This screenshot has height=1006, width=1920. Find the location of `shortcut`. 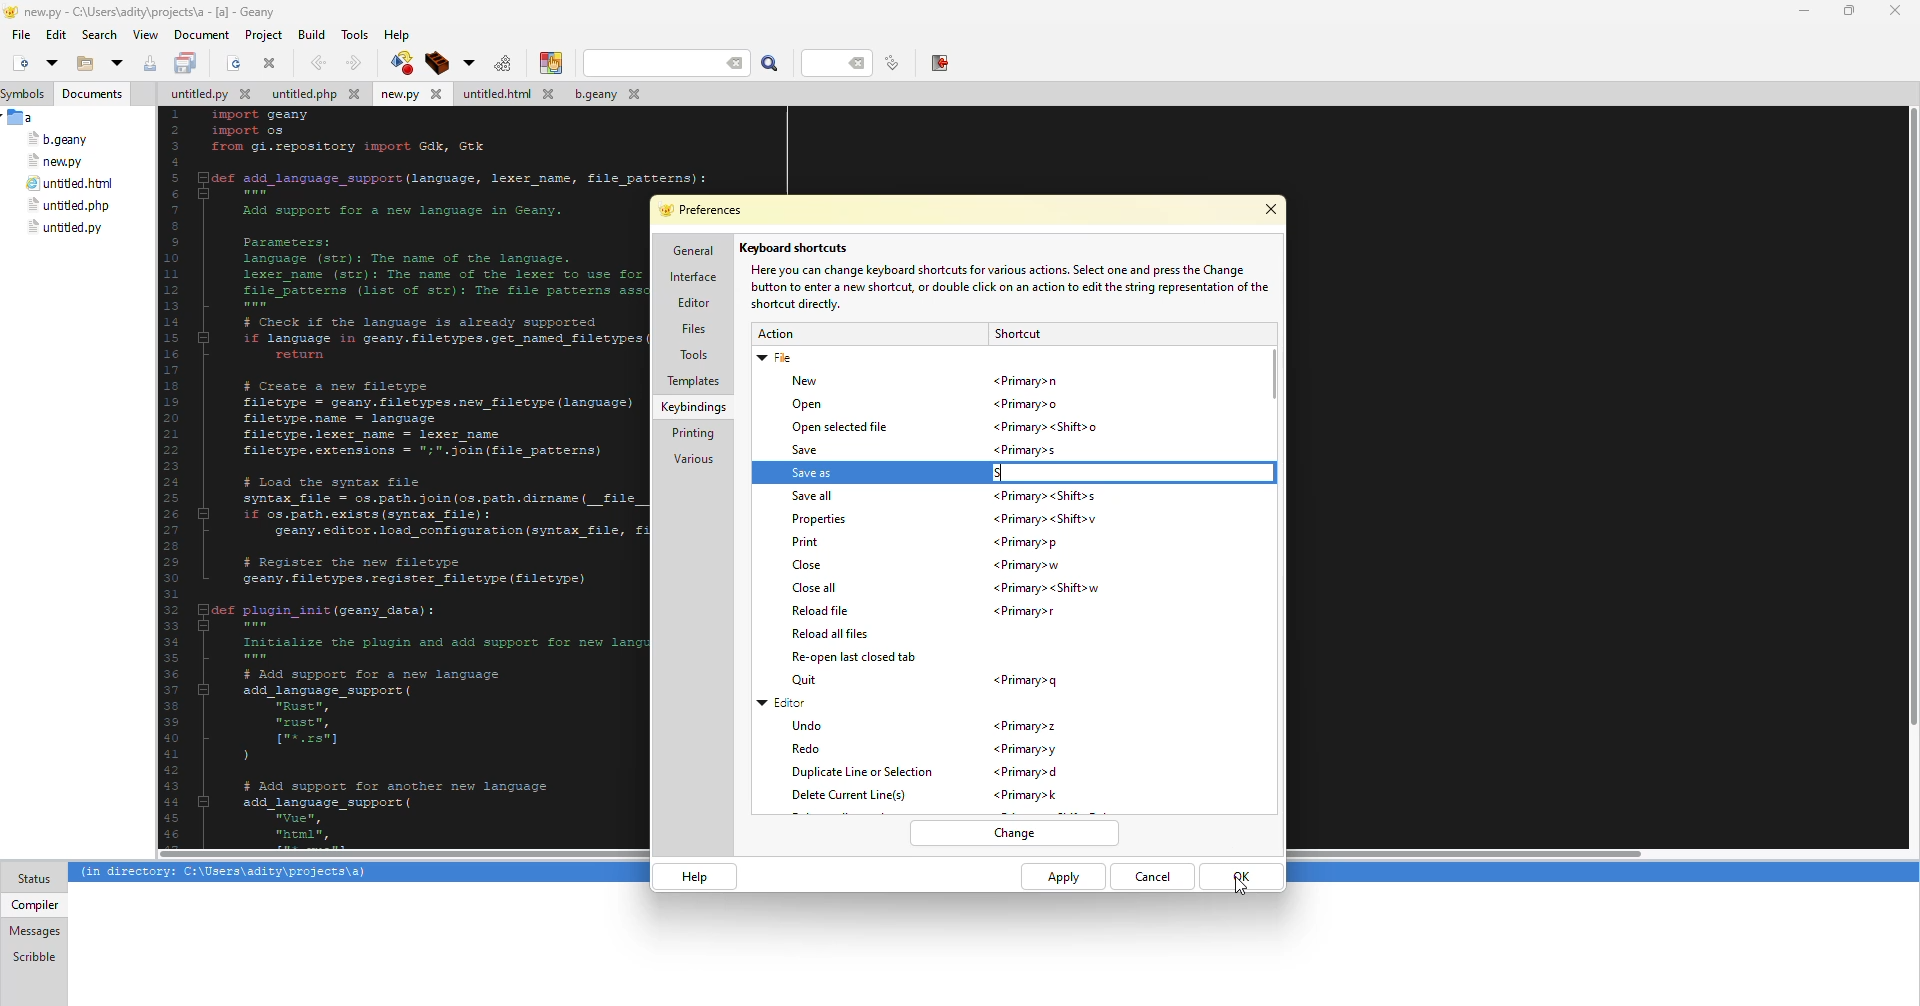

shortcut is located at coordinates (1048, 519).